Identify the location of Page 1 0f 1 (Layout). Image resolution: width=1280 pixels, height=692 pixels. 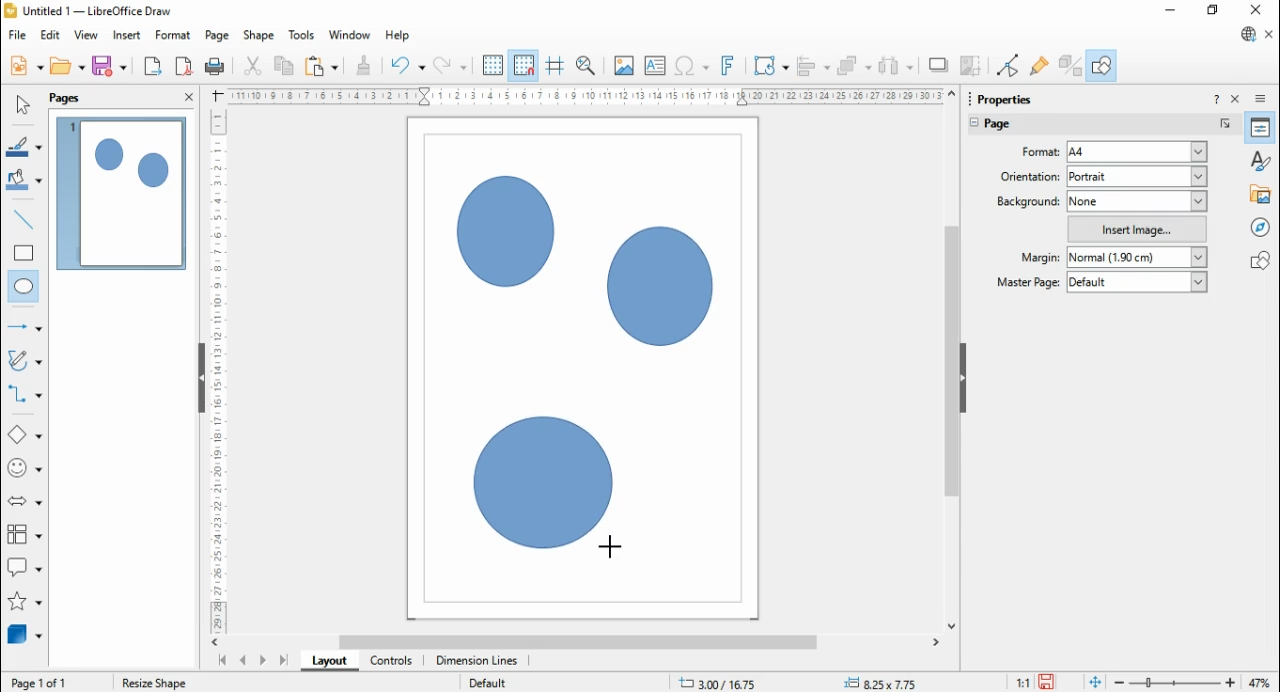
(58, 682).